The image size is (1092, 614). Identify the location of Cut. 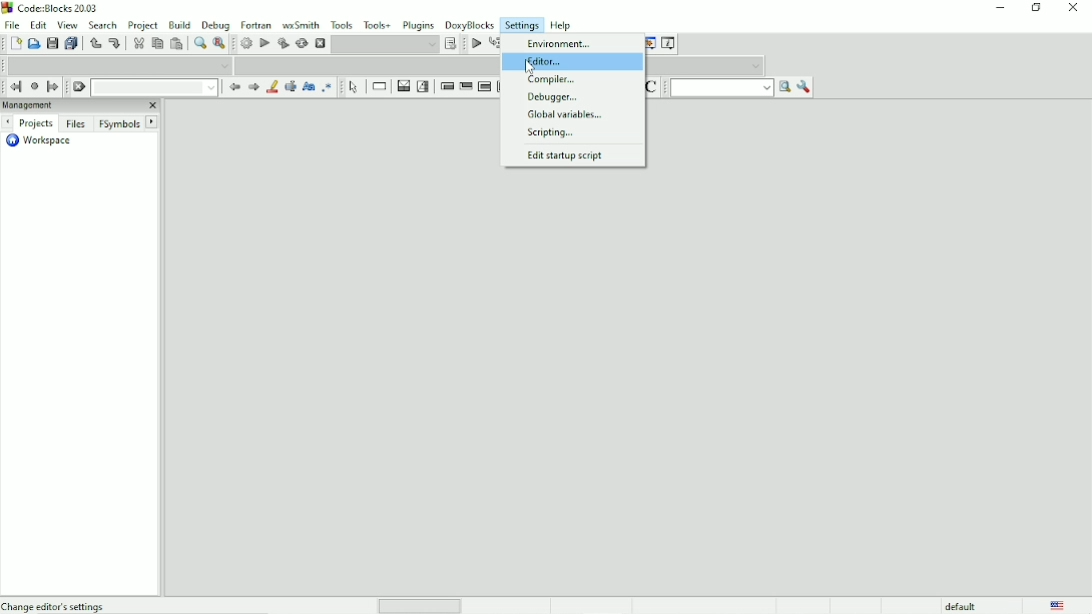
(138, 44).